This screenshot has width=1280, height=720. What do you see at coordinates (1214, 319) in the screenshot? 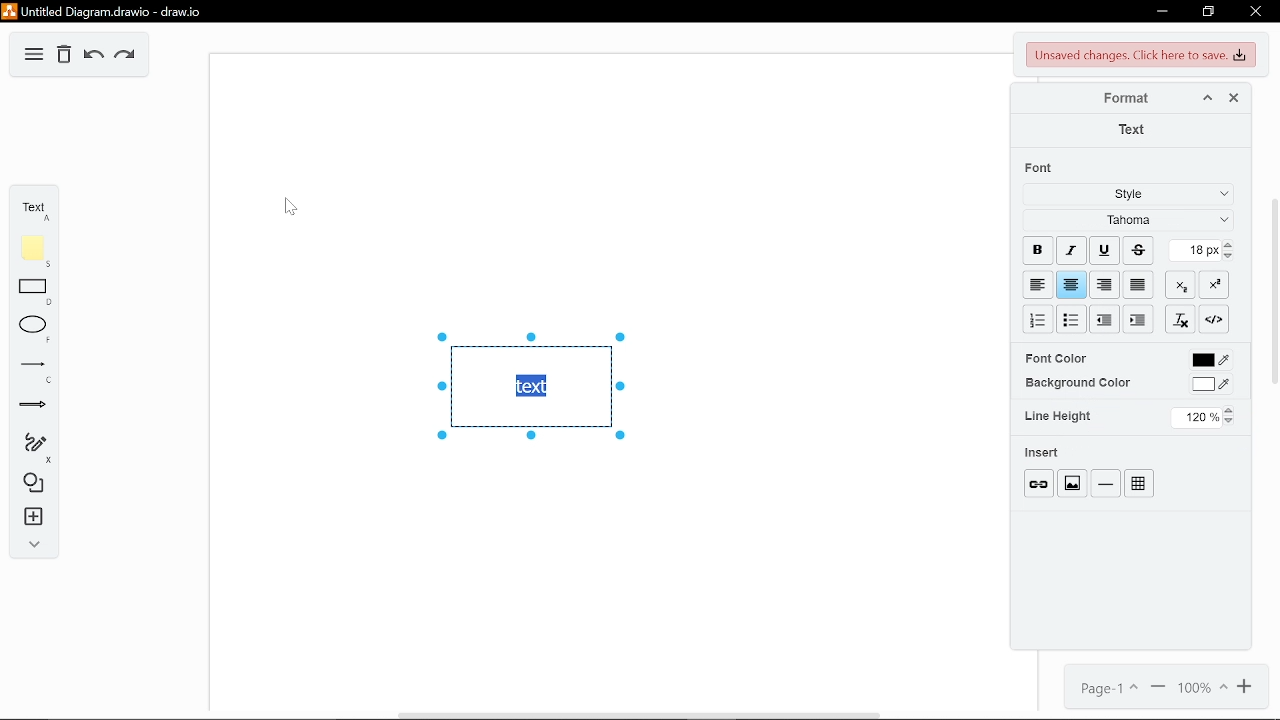
I see `html` at bounding box center [1214, 319].